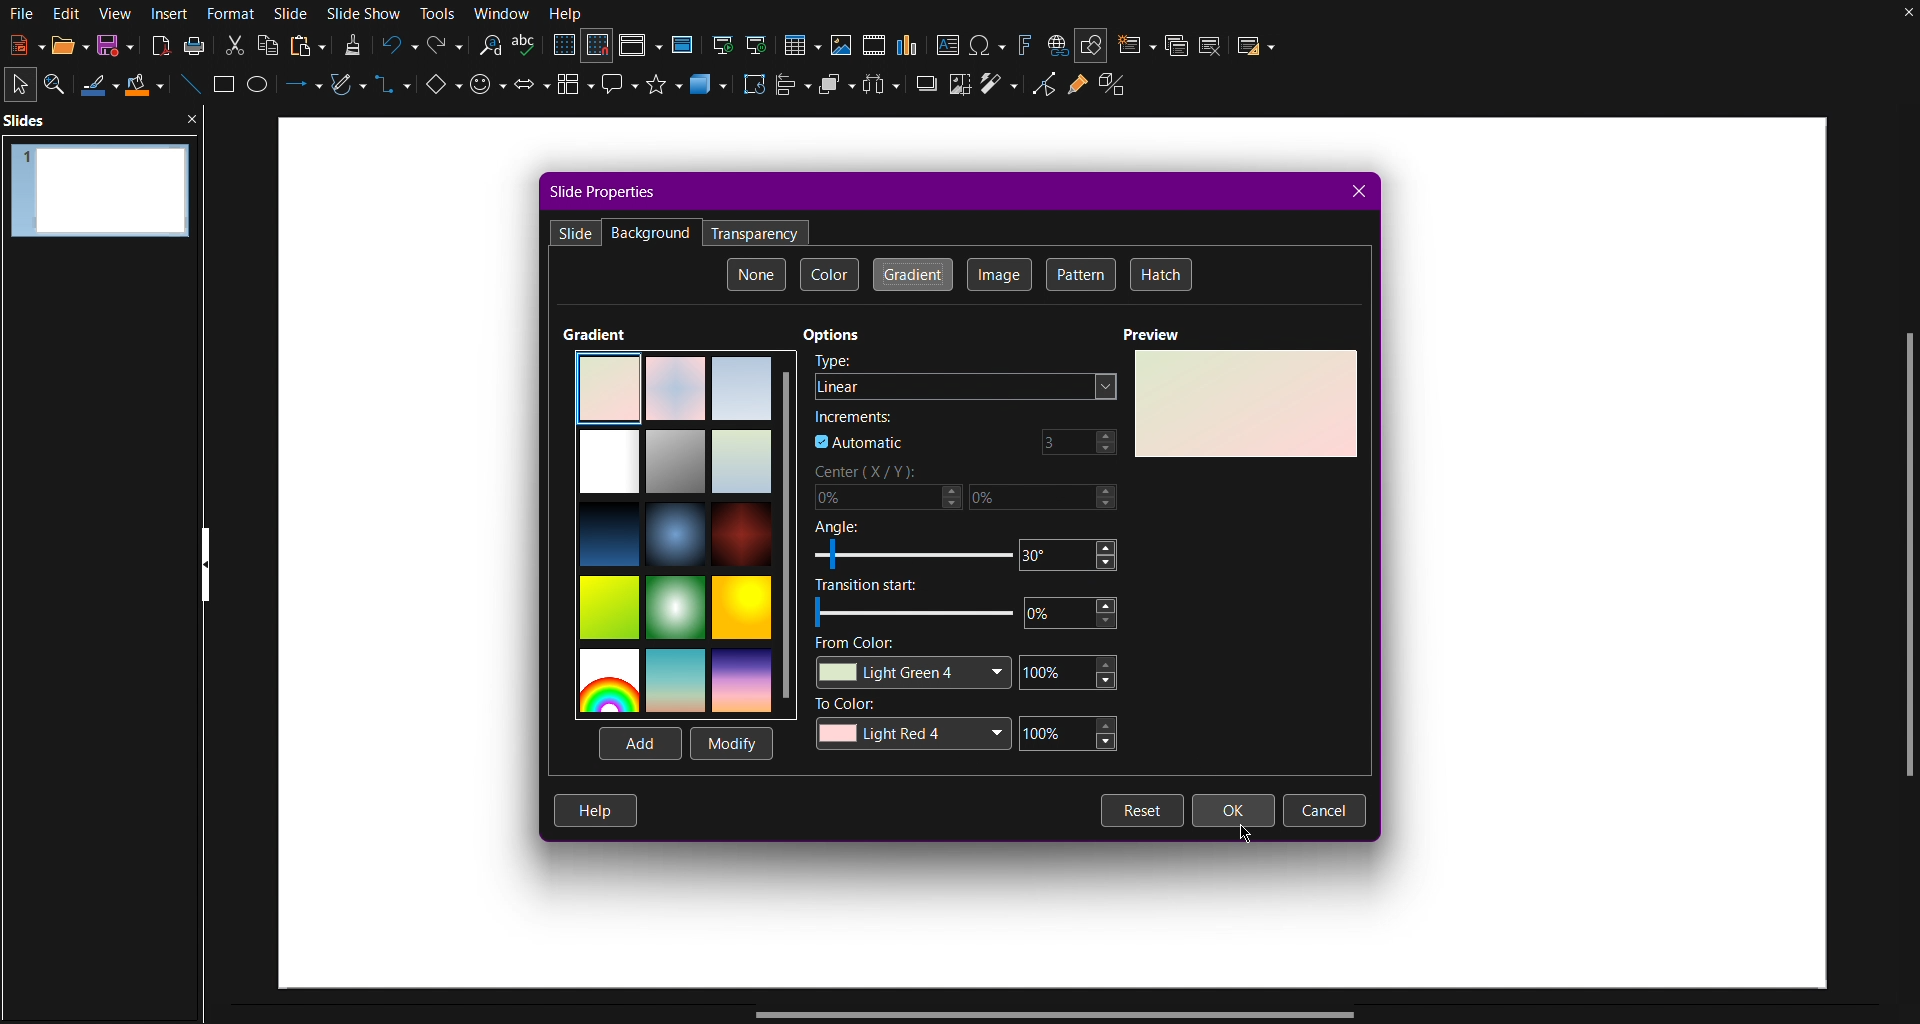 The width and height of the screenshot is (1920, 1024). What do you see at coordinates (970, 491) in the screenshot?
I see `Center X/Y %` at bounding box center [970, 491].